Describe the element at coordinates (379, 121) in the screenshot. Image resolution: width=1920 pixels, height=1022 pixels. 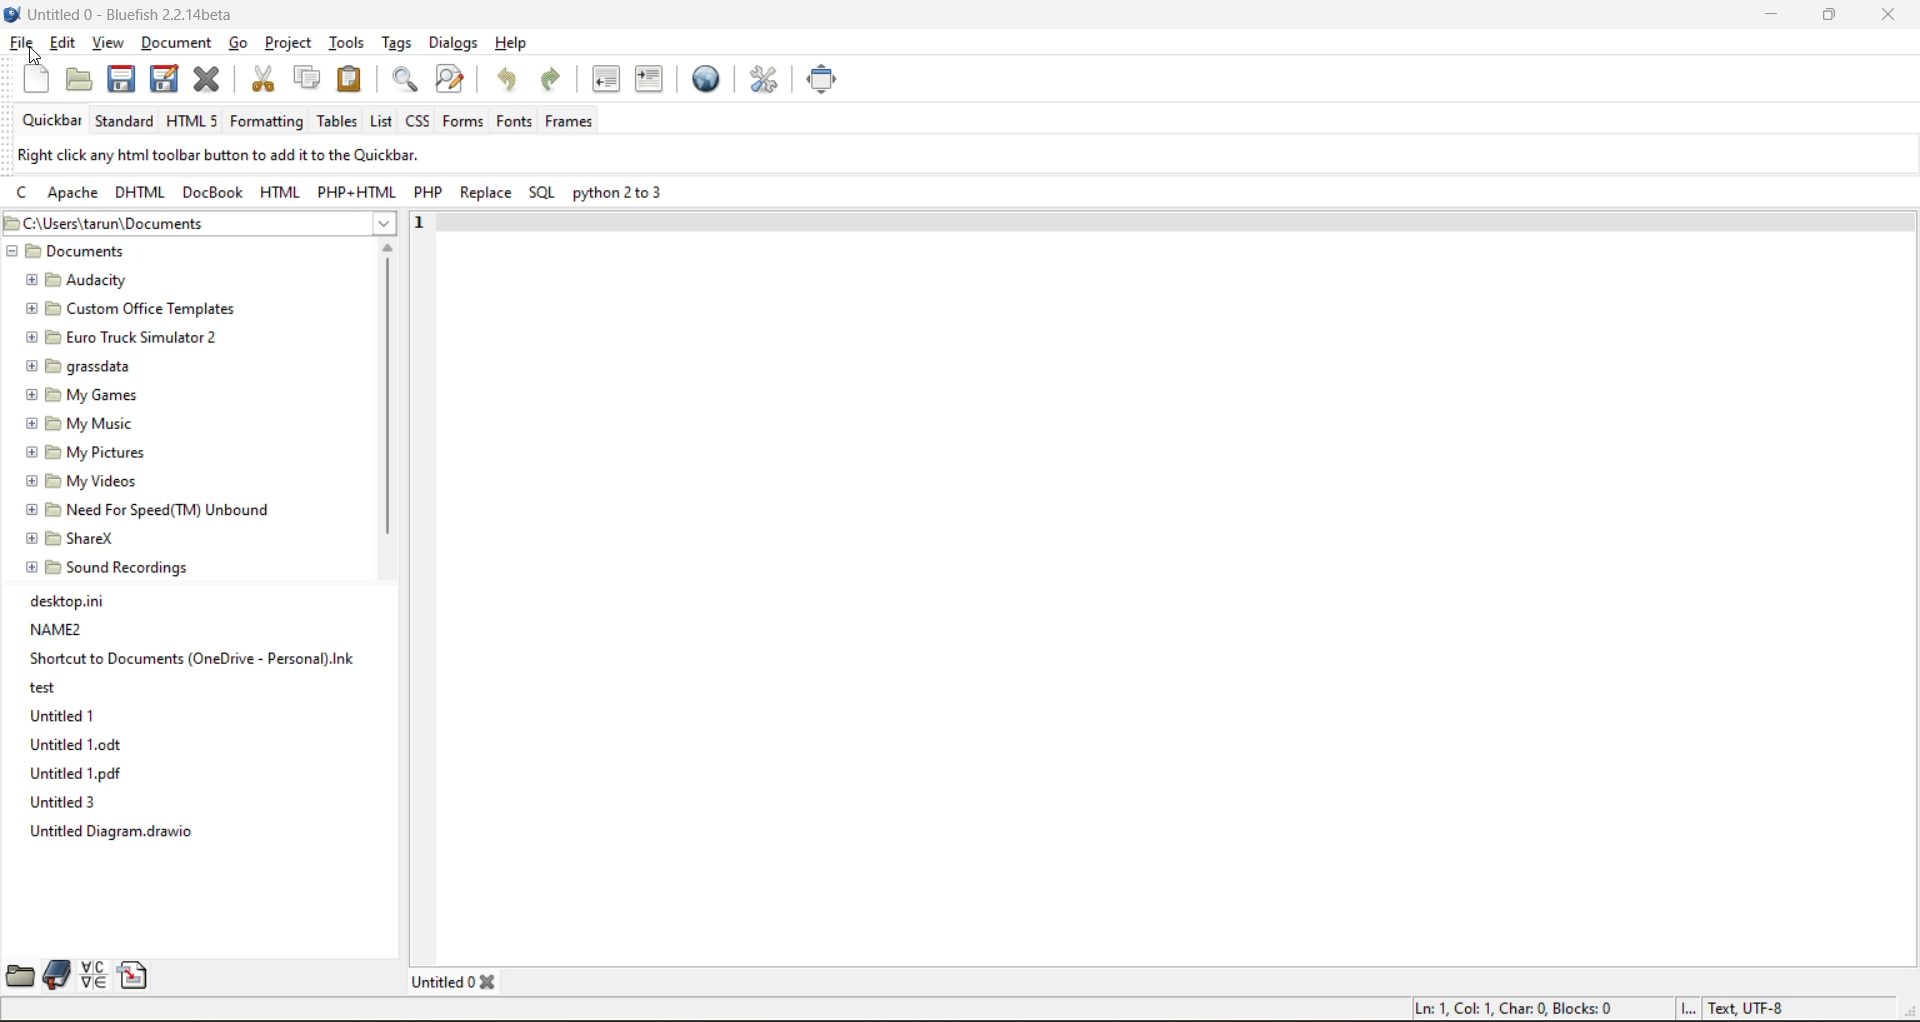
I see `list` at that location.